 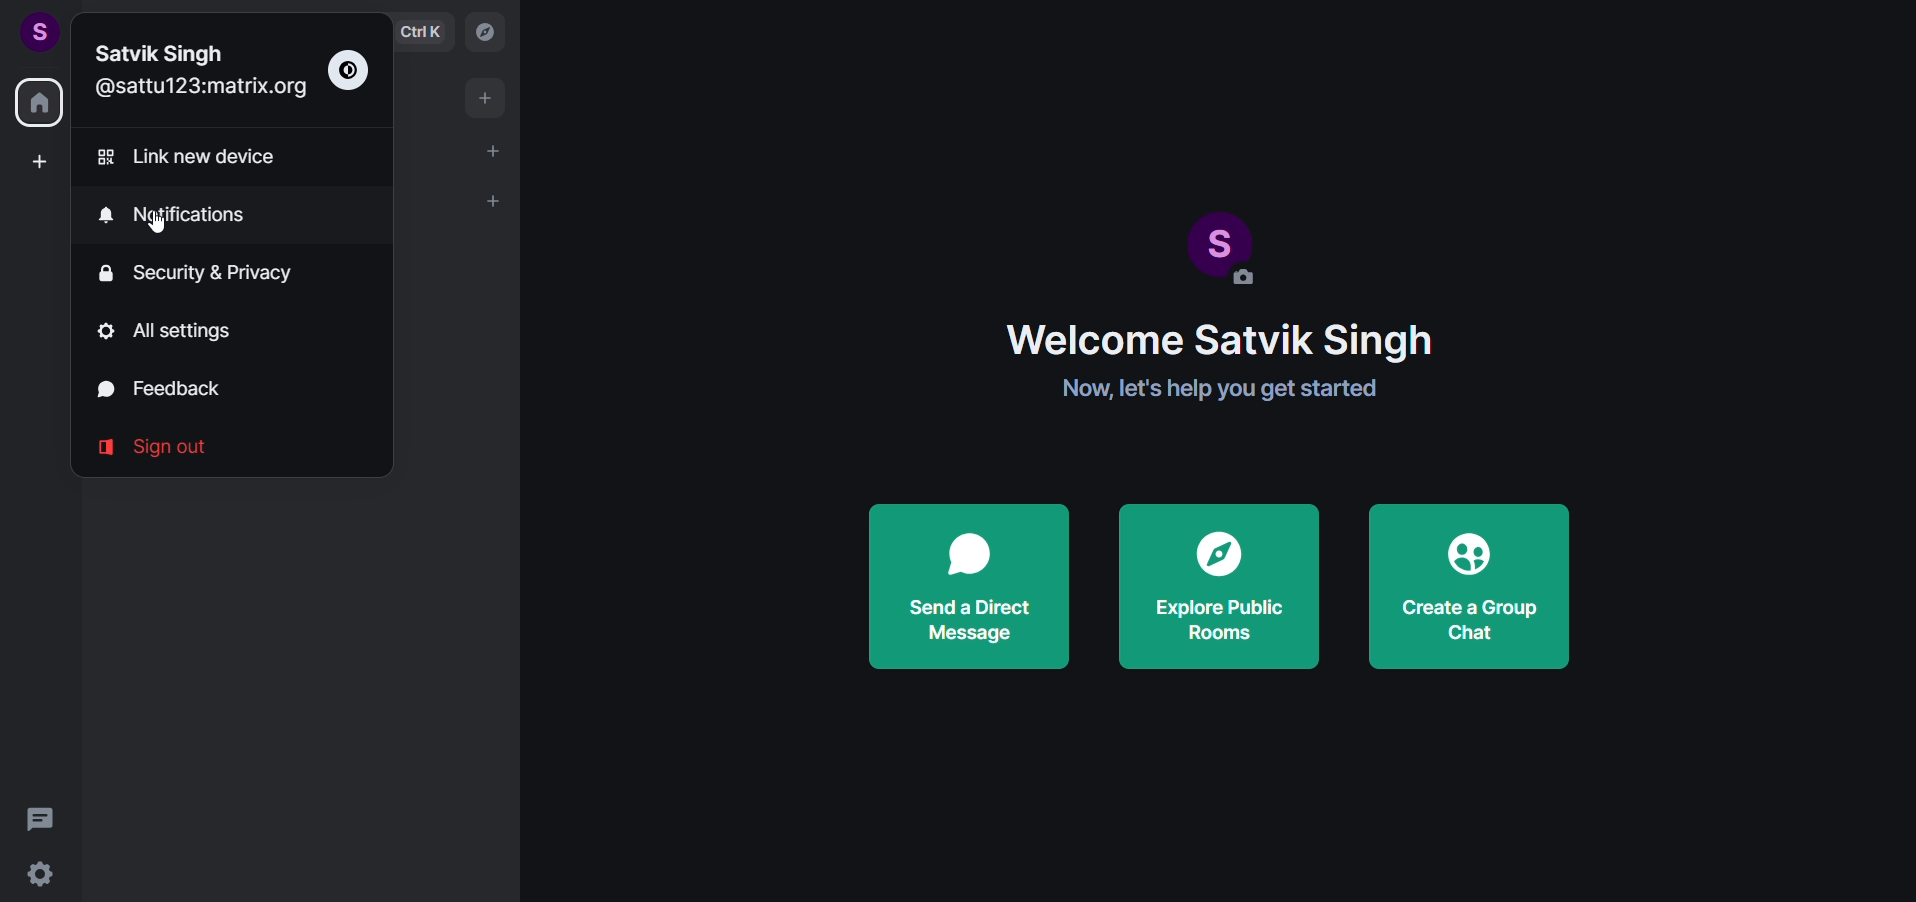 What do you see at coordinates (39, 812) in the screenshot?
I see `threads` at bounding box center [39, 812].